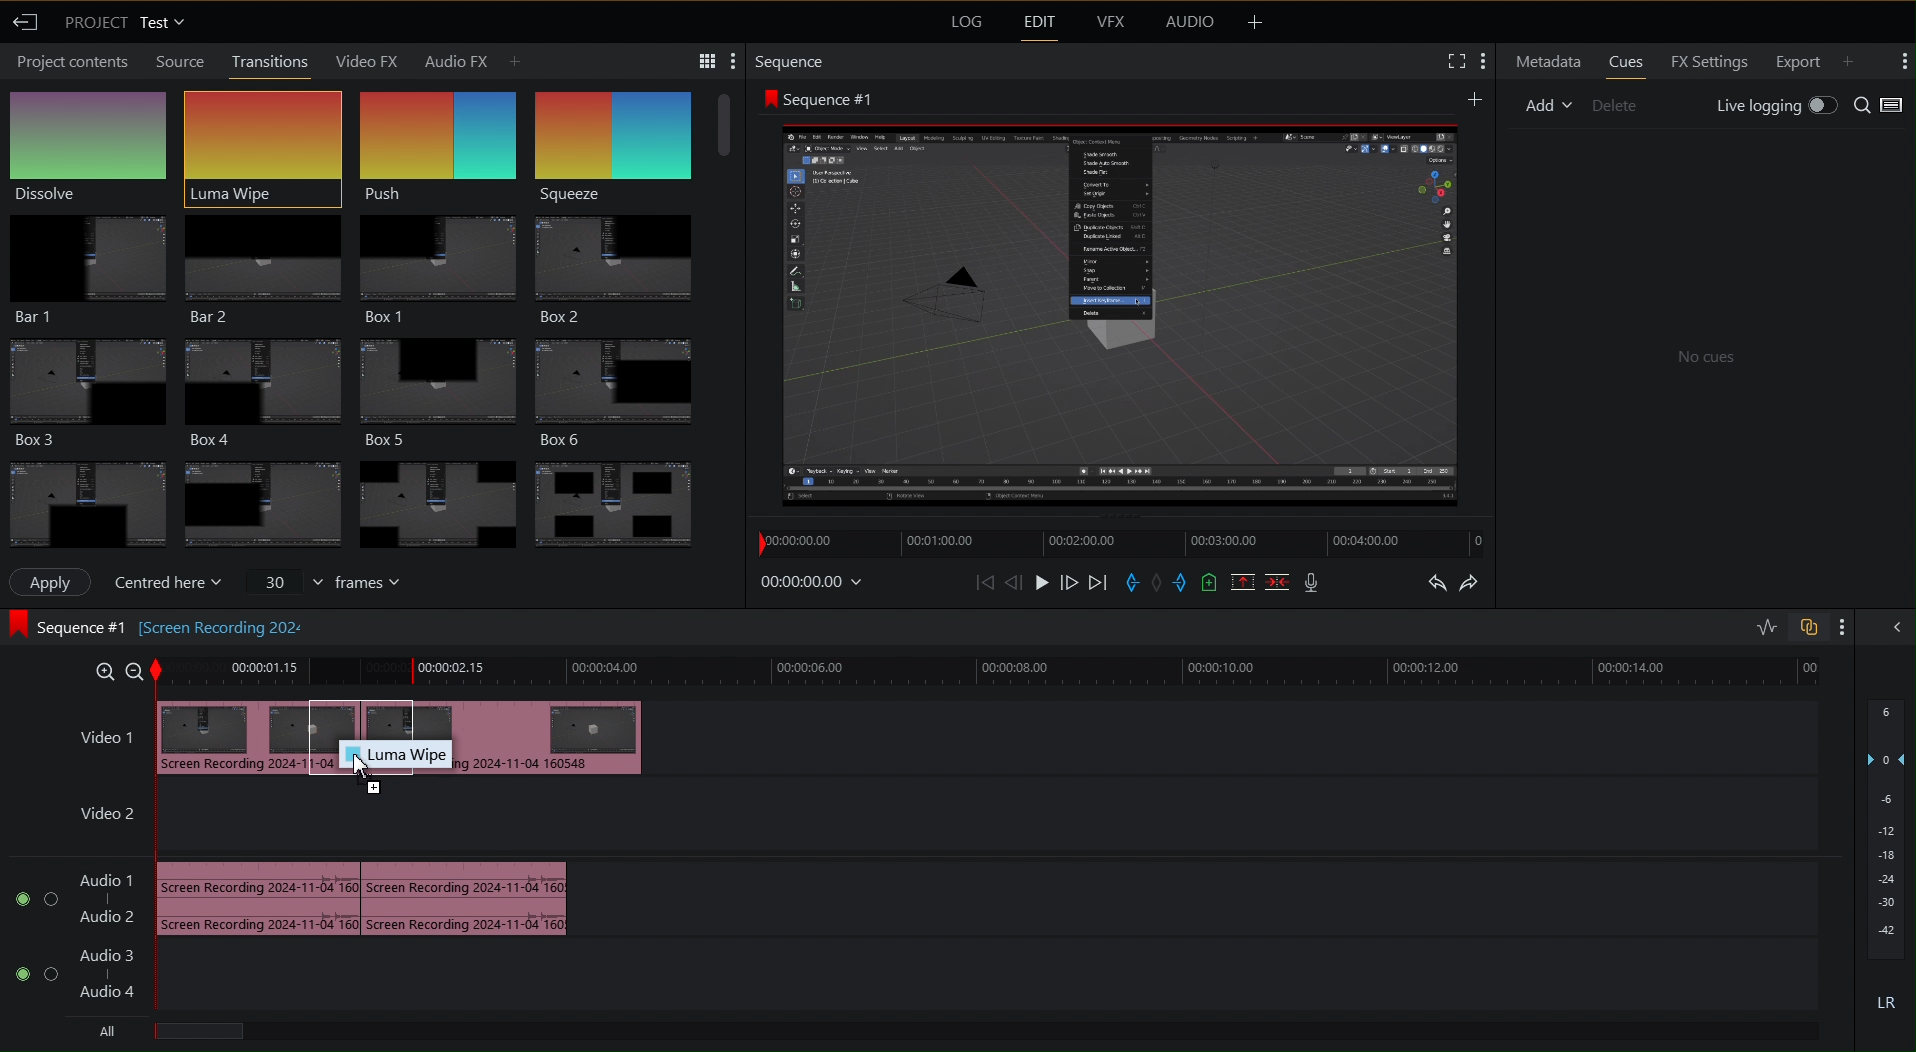  I want to click on No cues, so click(1702, 354).